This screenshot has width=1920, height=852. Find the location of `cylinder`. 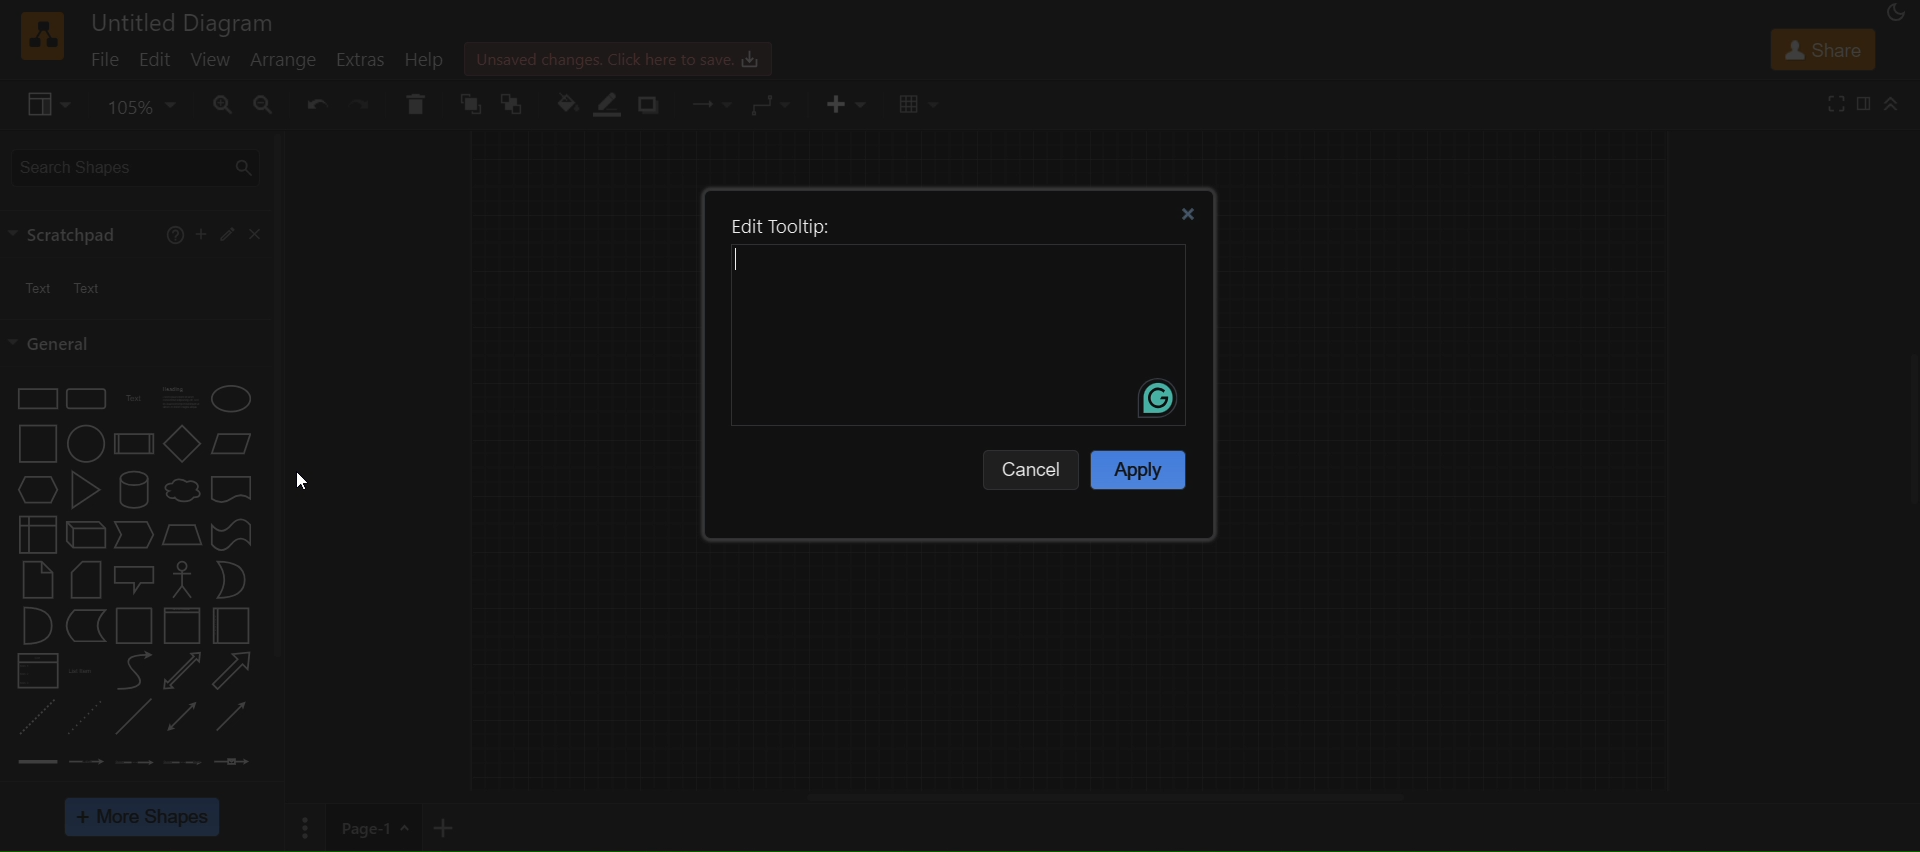

cylinder is located at coordinates (133, 491).